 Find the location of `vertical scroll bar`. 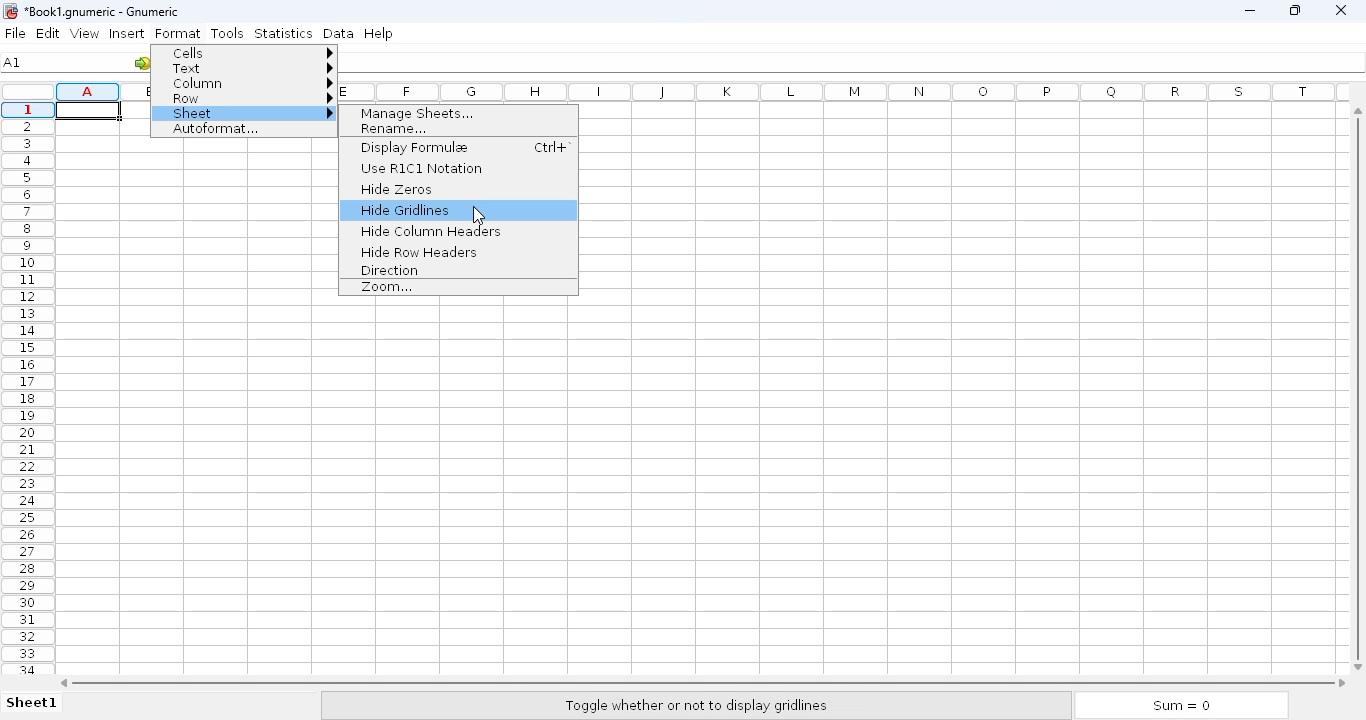

vertical scroll bar is located at coordinates (1361, 387).